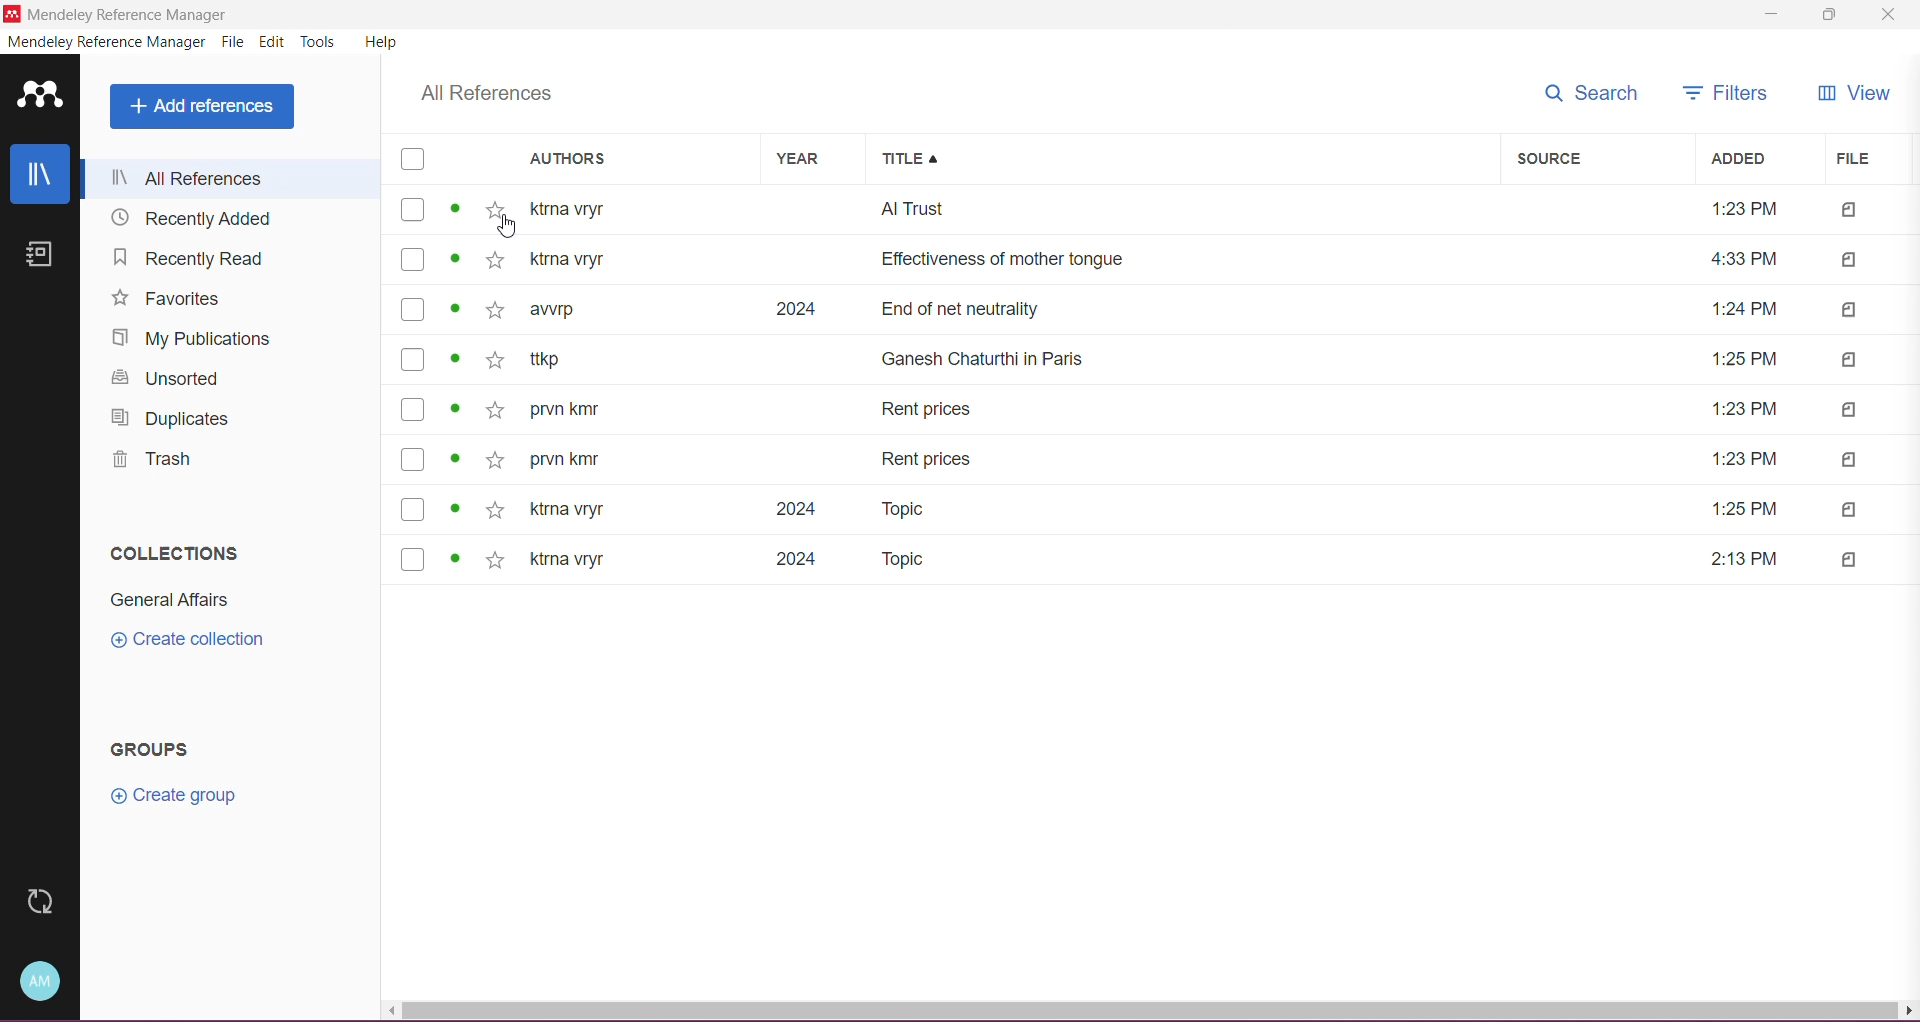  Describe the element at coordinates (413, 309) in the screenshot. I see `Click to select` at that location.